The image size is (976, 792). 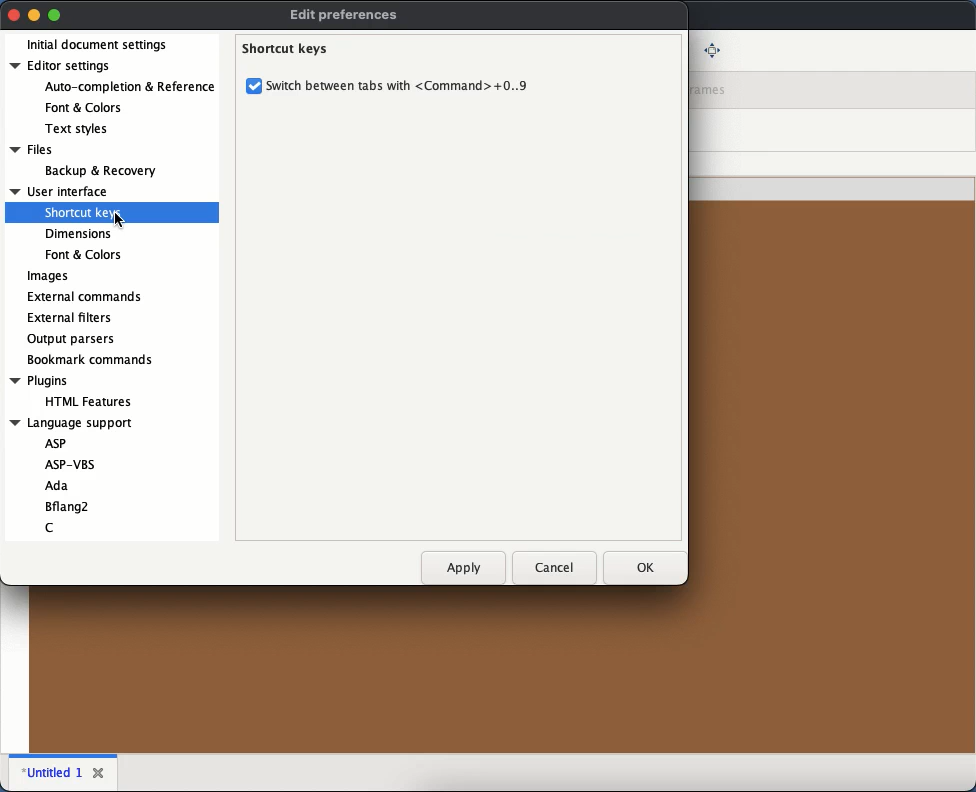 I want to click on C, so click(x=54, y=525).